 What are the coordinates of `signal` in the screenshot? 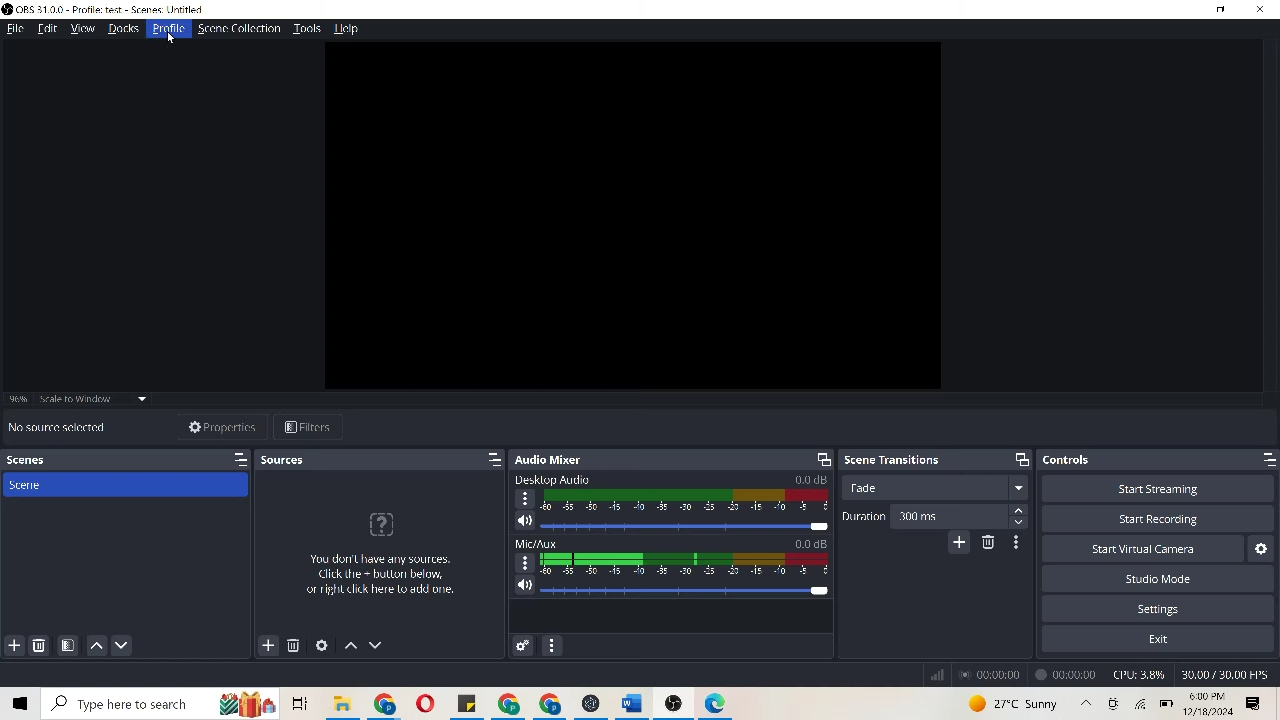 It's located at (935, 672).